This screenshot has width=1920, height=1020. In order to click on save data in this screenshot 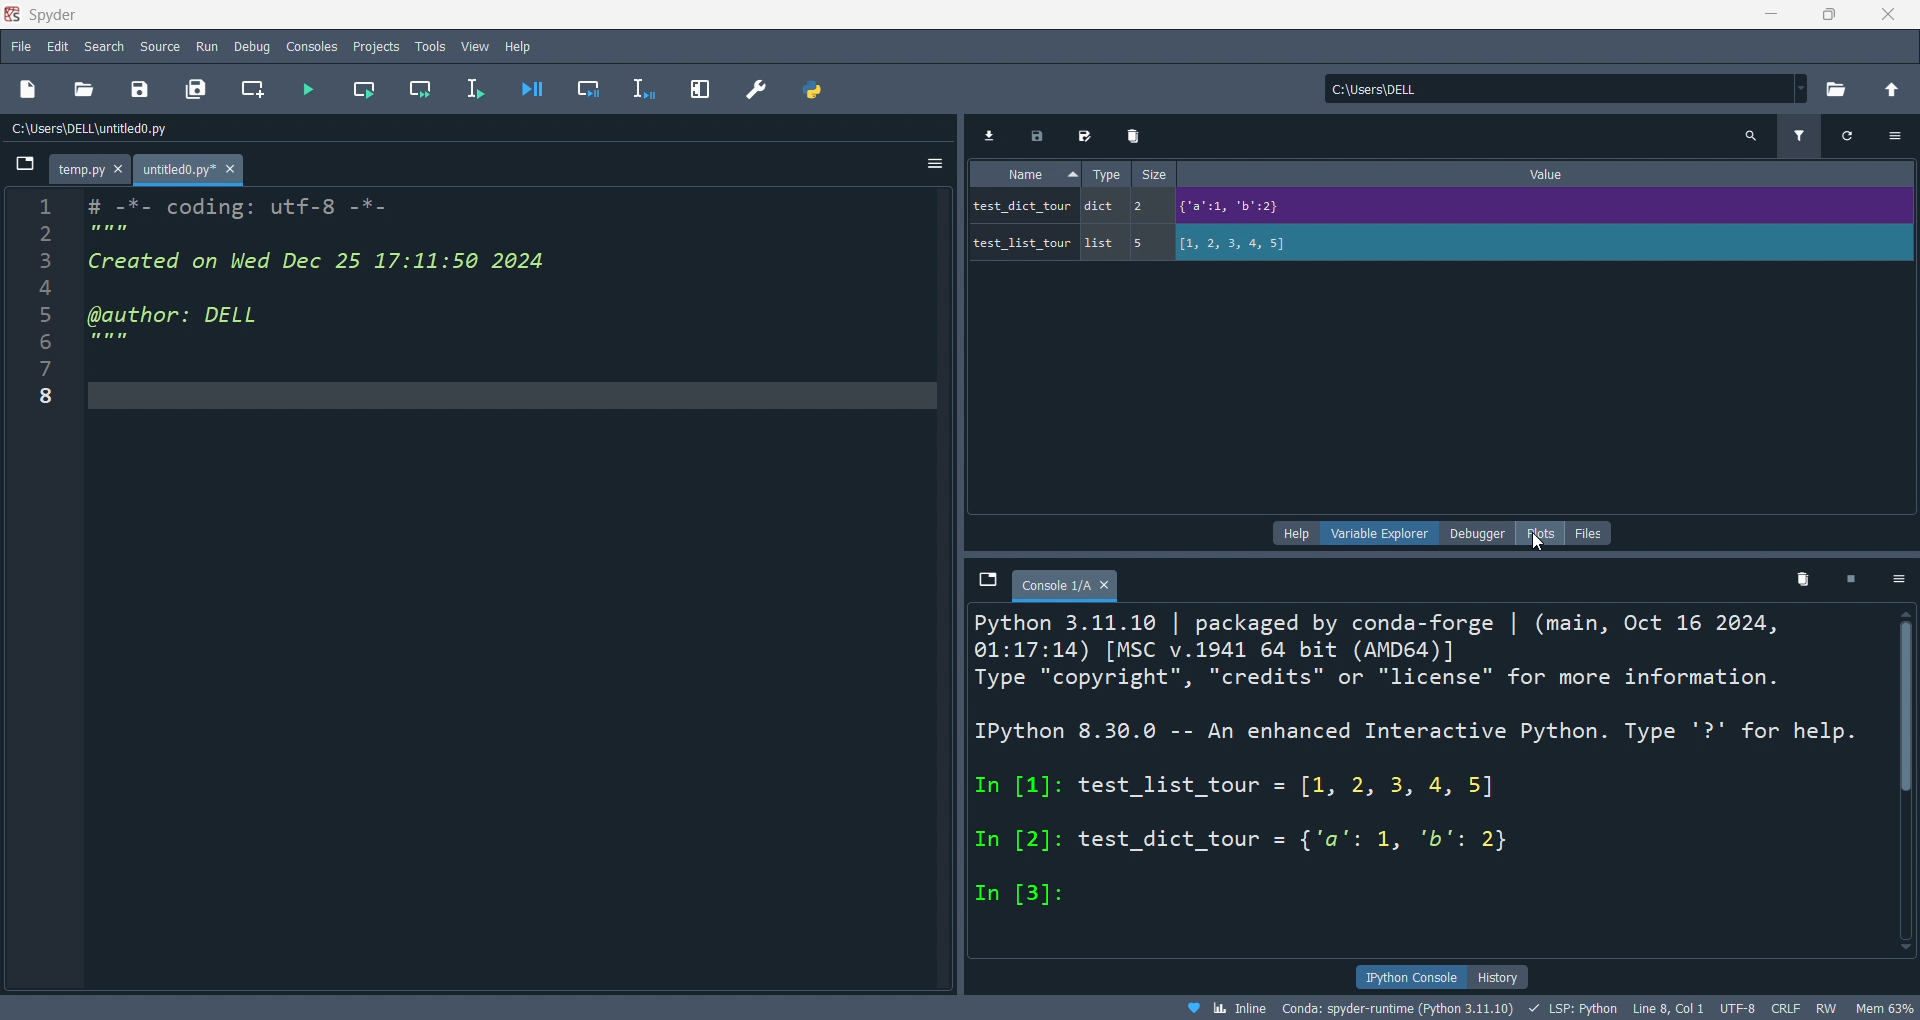, I will do `click(1037, 133)`.